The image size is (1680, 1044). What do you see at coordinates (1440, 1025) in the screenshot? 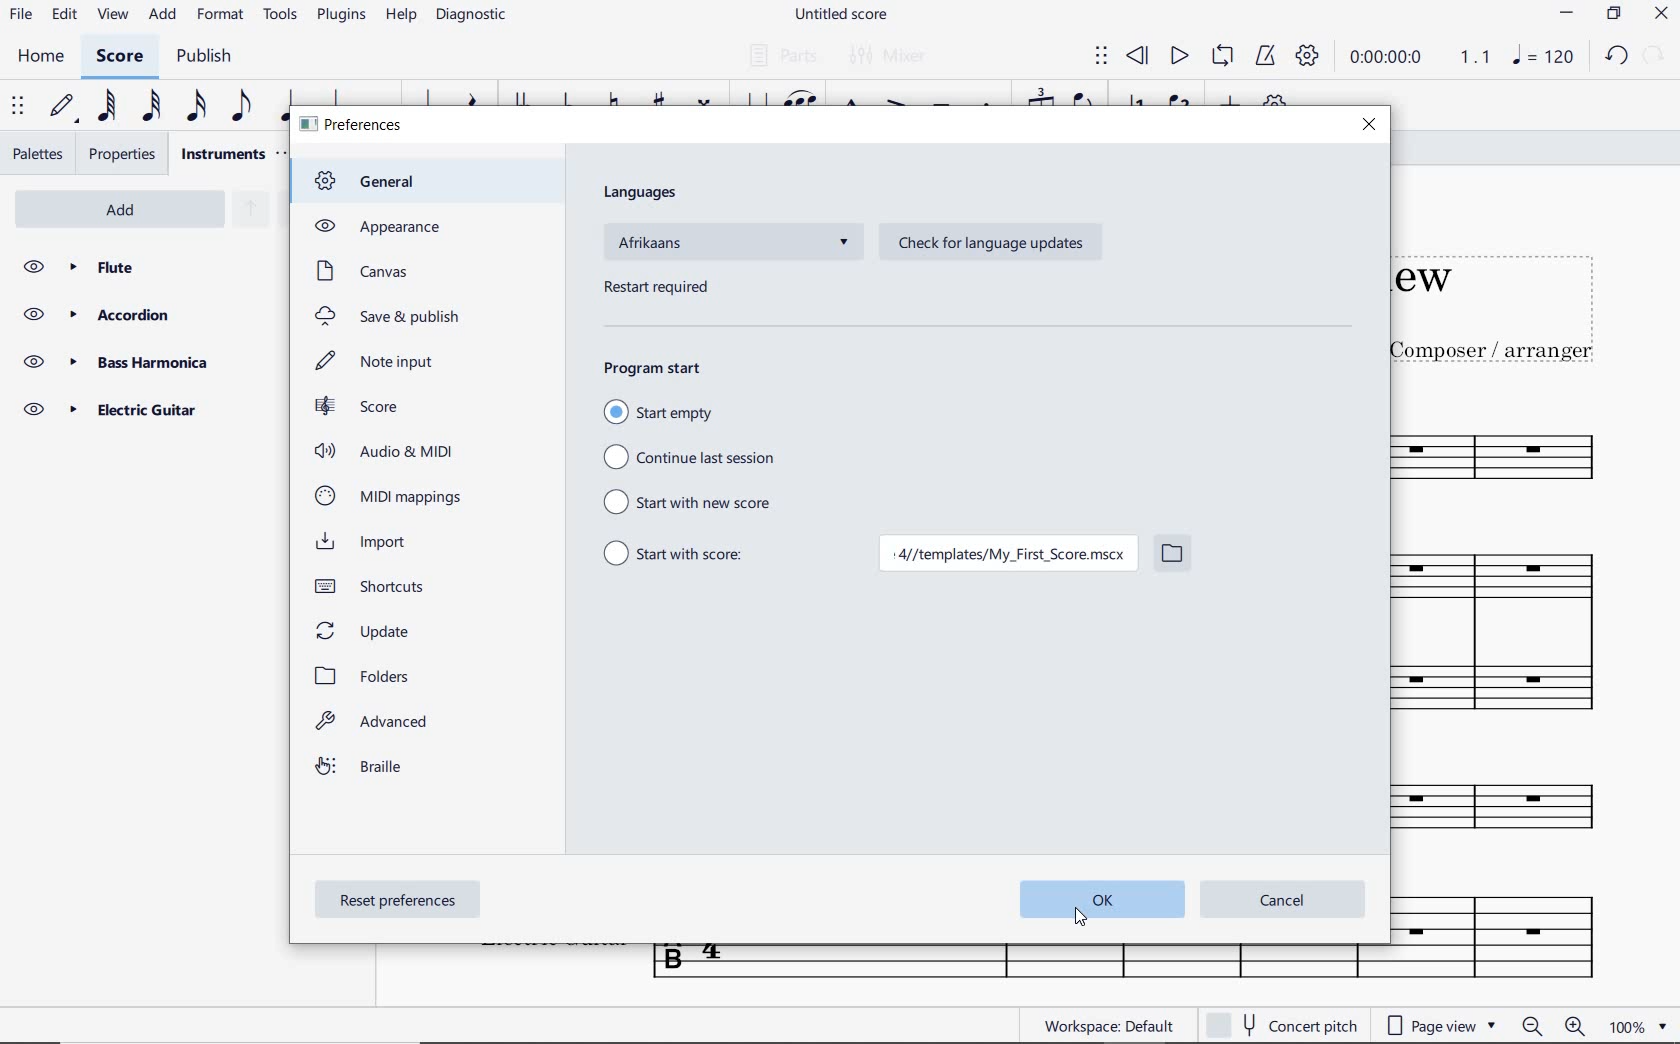
I see `page view` at bounding box center [1440, 1025].